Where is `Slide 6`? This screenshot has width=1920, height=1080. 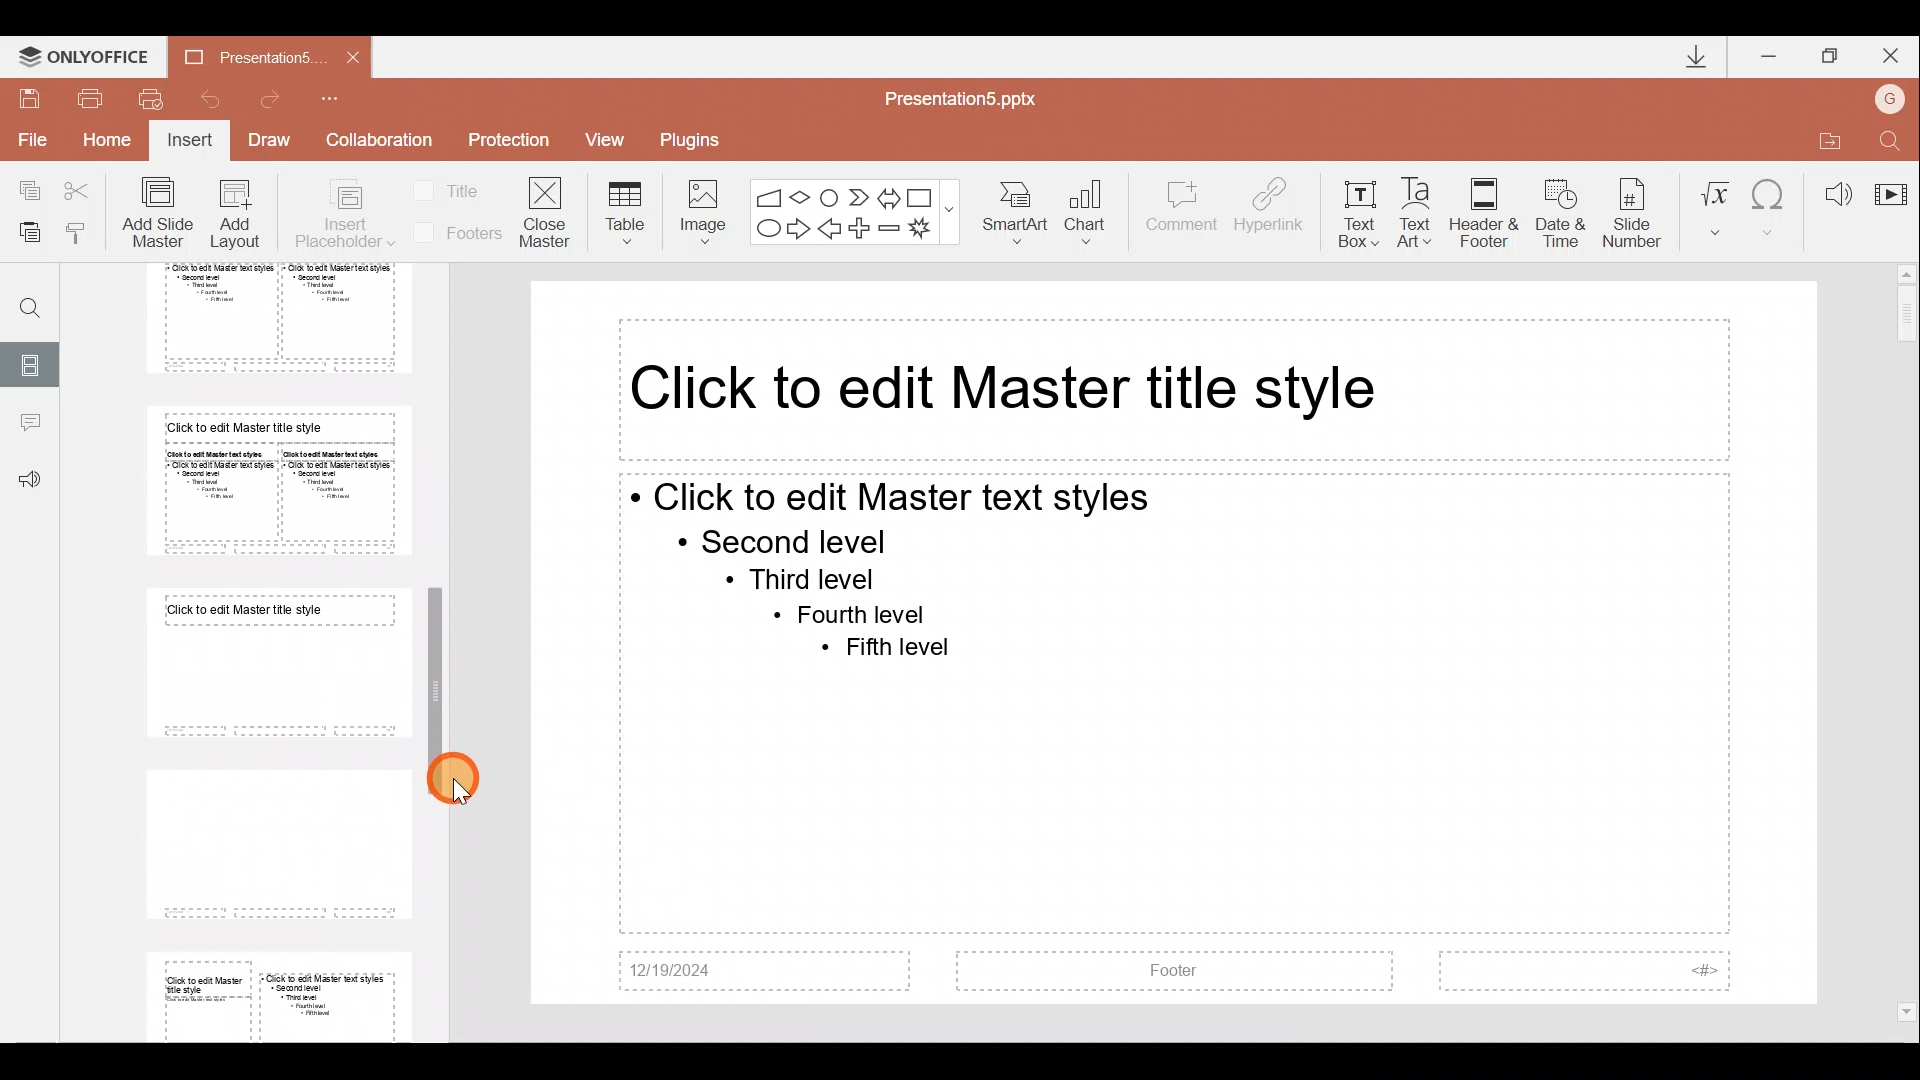 Slide 6 is located at coordinates (272, 481).